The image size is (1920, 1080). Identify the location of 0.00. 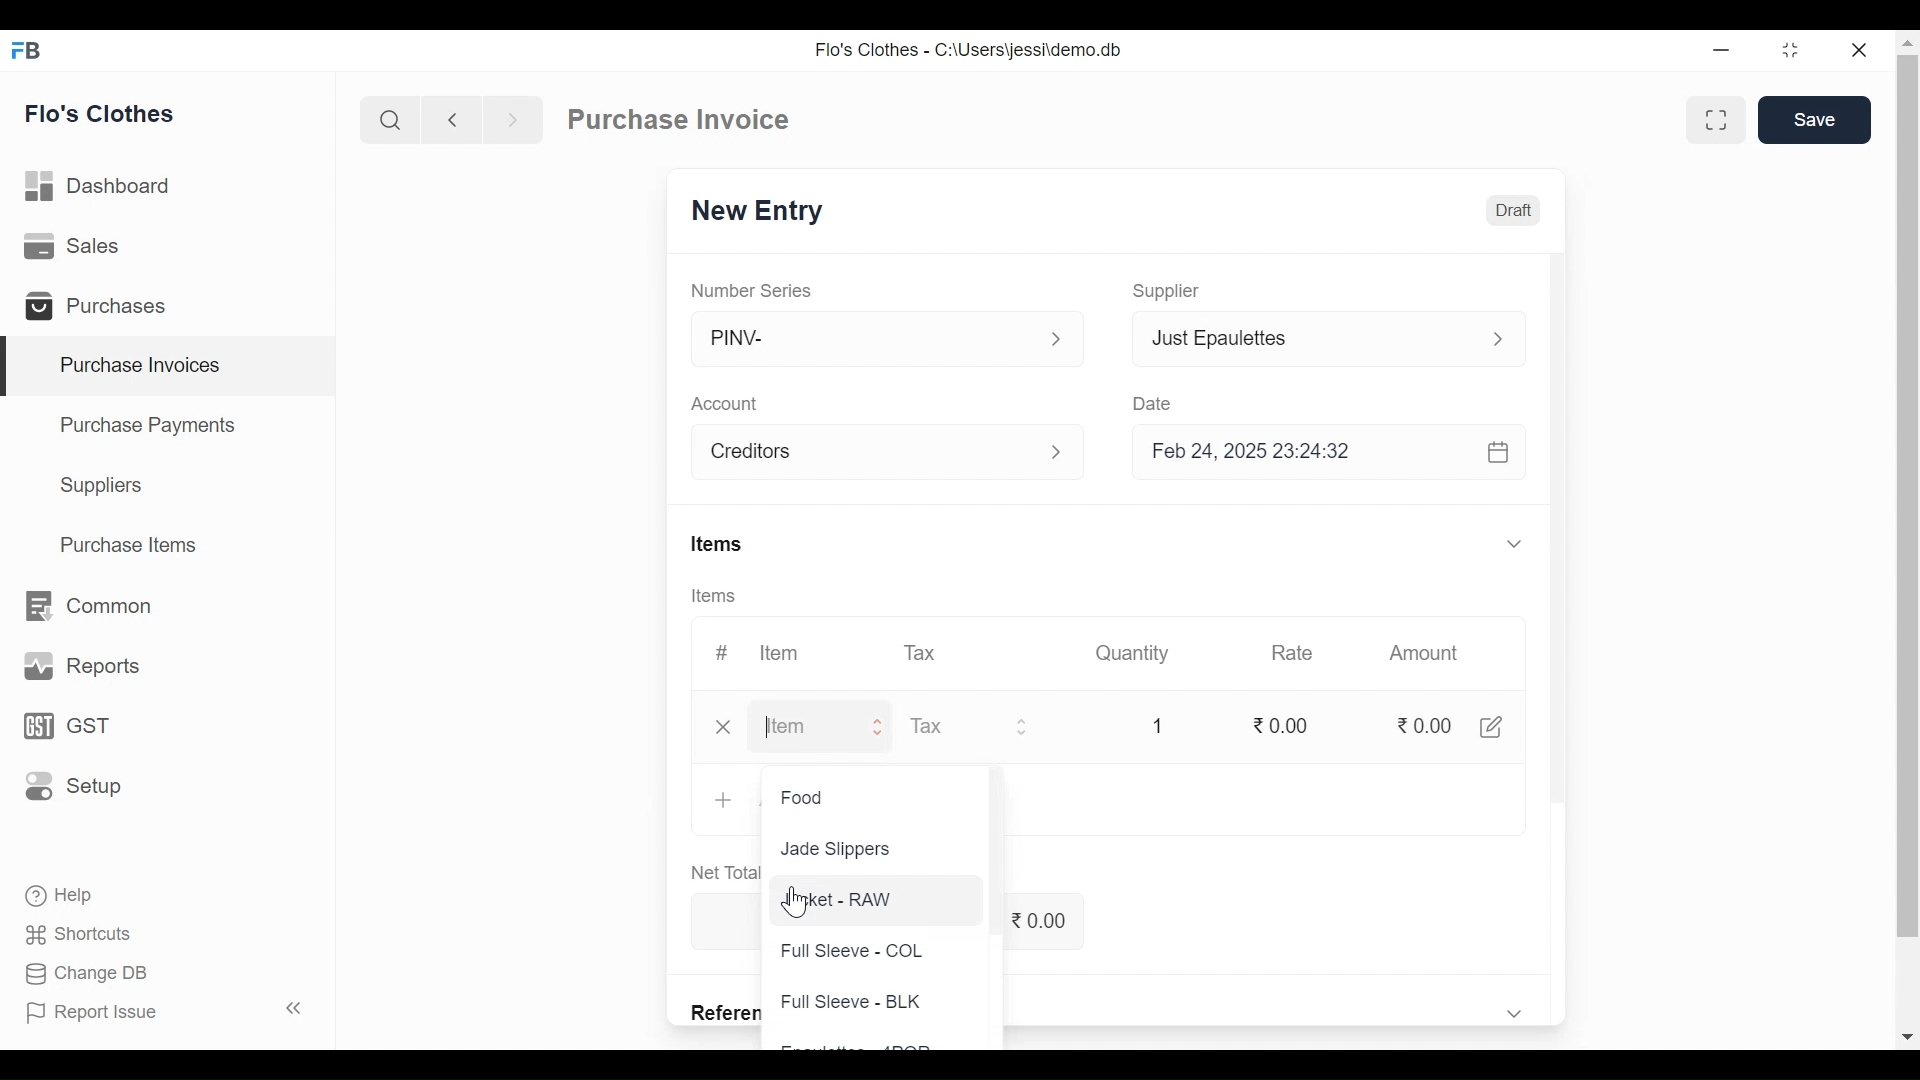
(1423, 724).